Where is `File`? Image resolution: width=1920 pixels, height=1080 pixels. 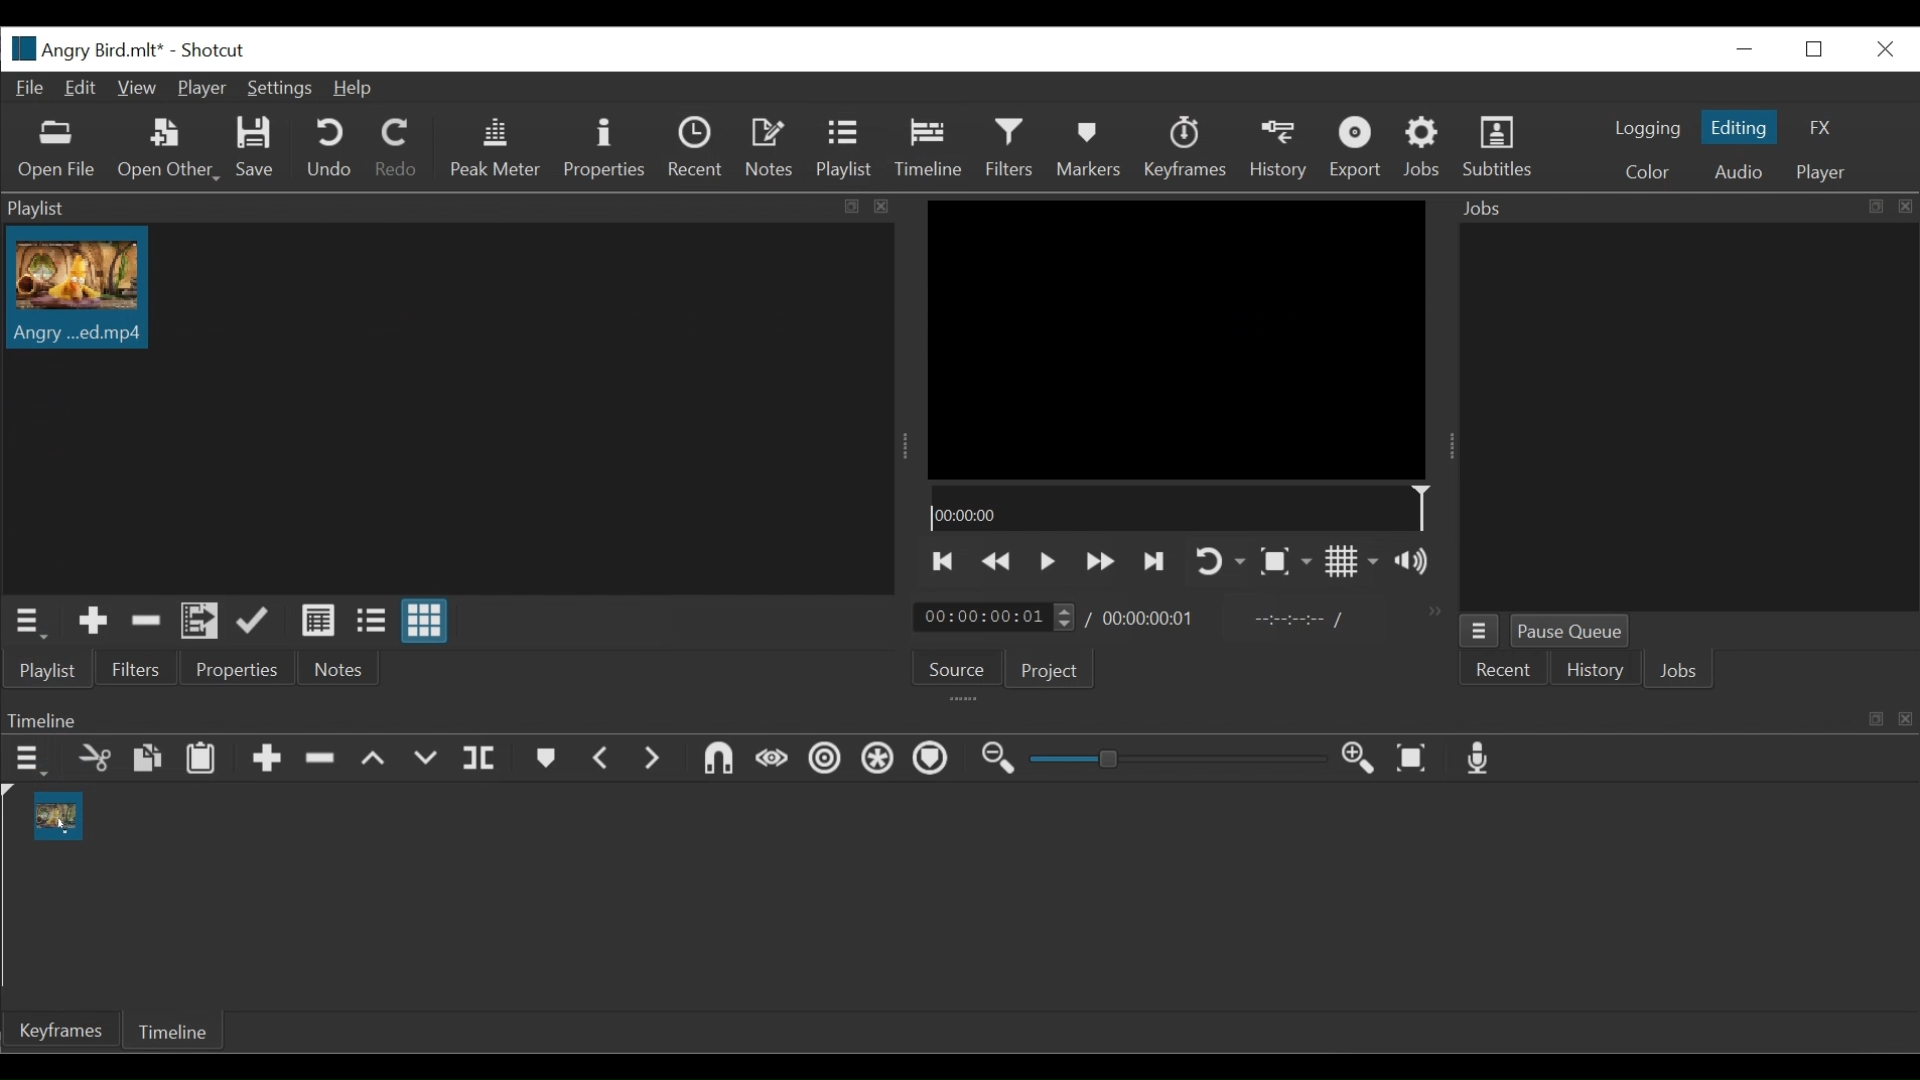 File is located at coordinates (31, 89).